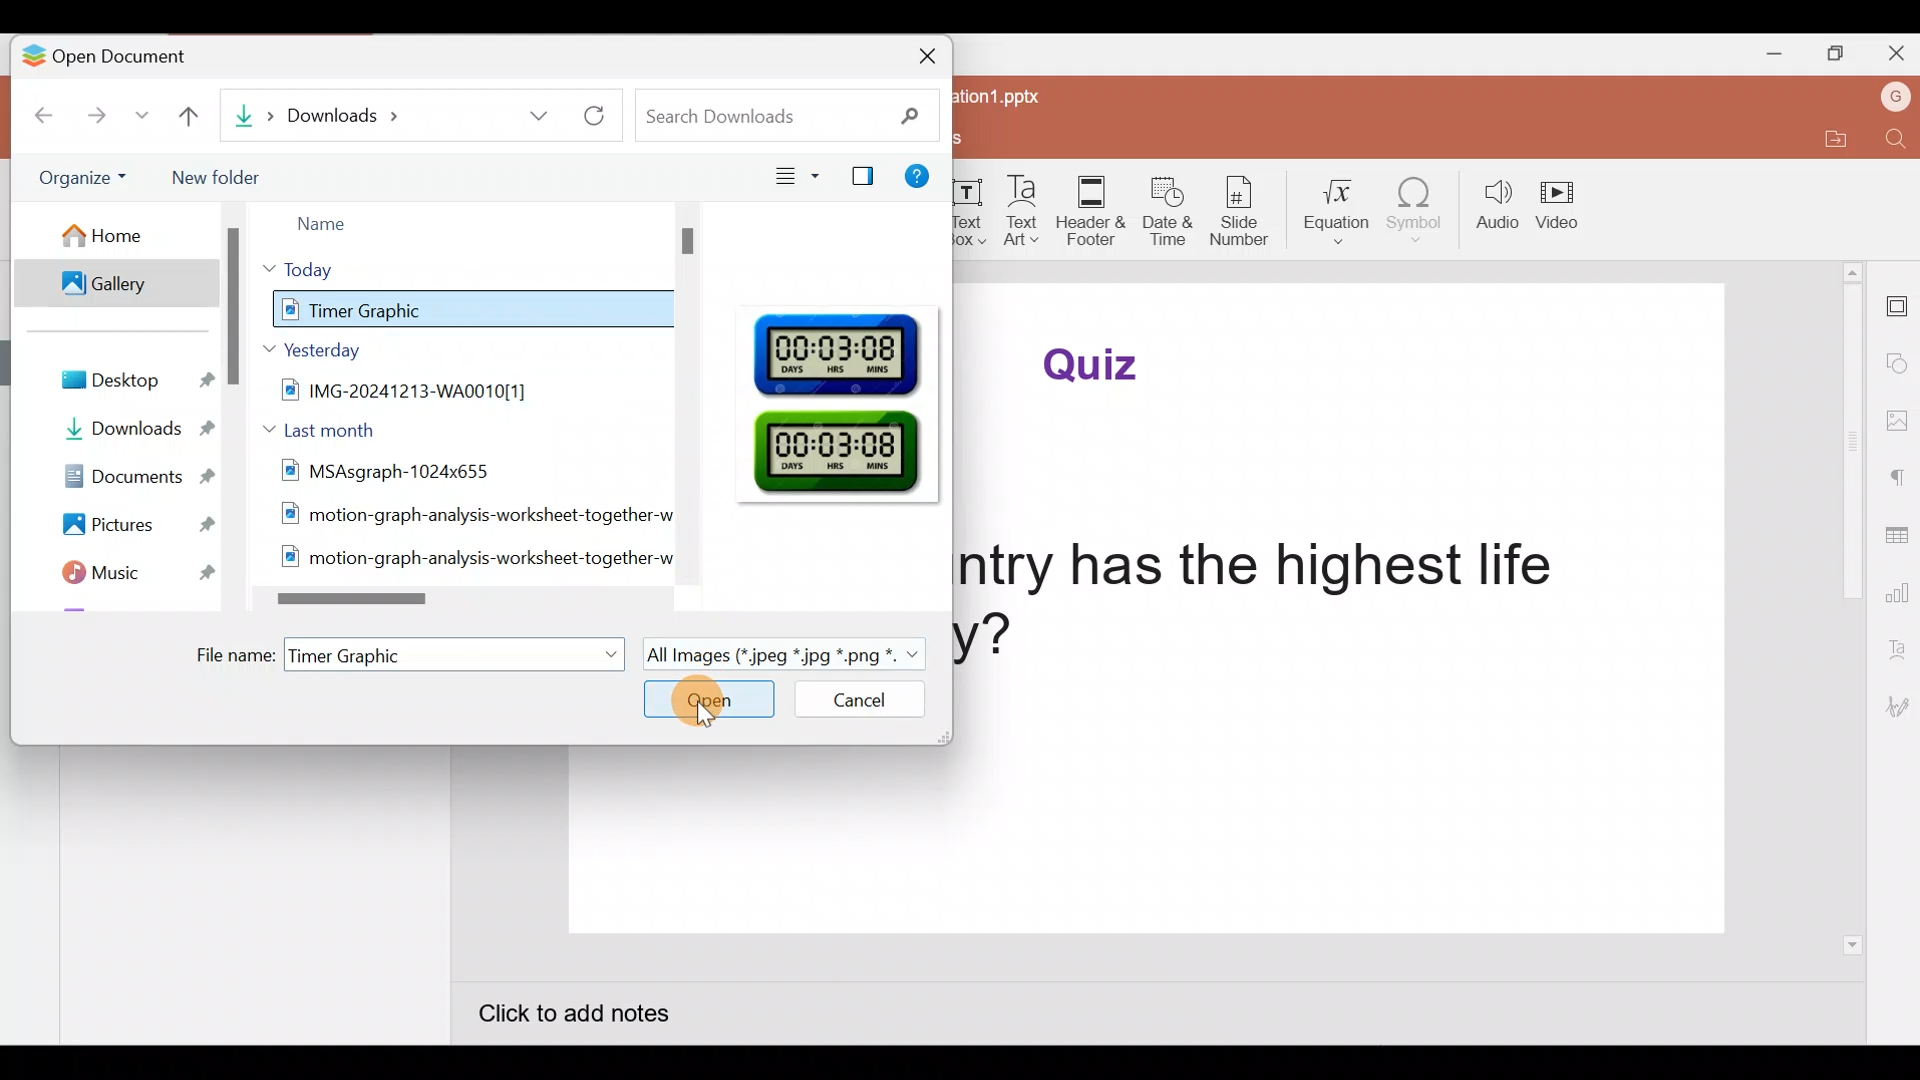 The image size is (1920, 1080). I want to click on MSAsqgraph-1024x655, so click(455, 469).